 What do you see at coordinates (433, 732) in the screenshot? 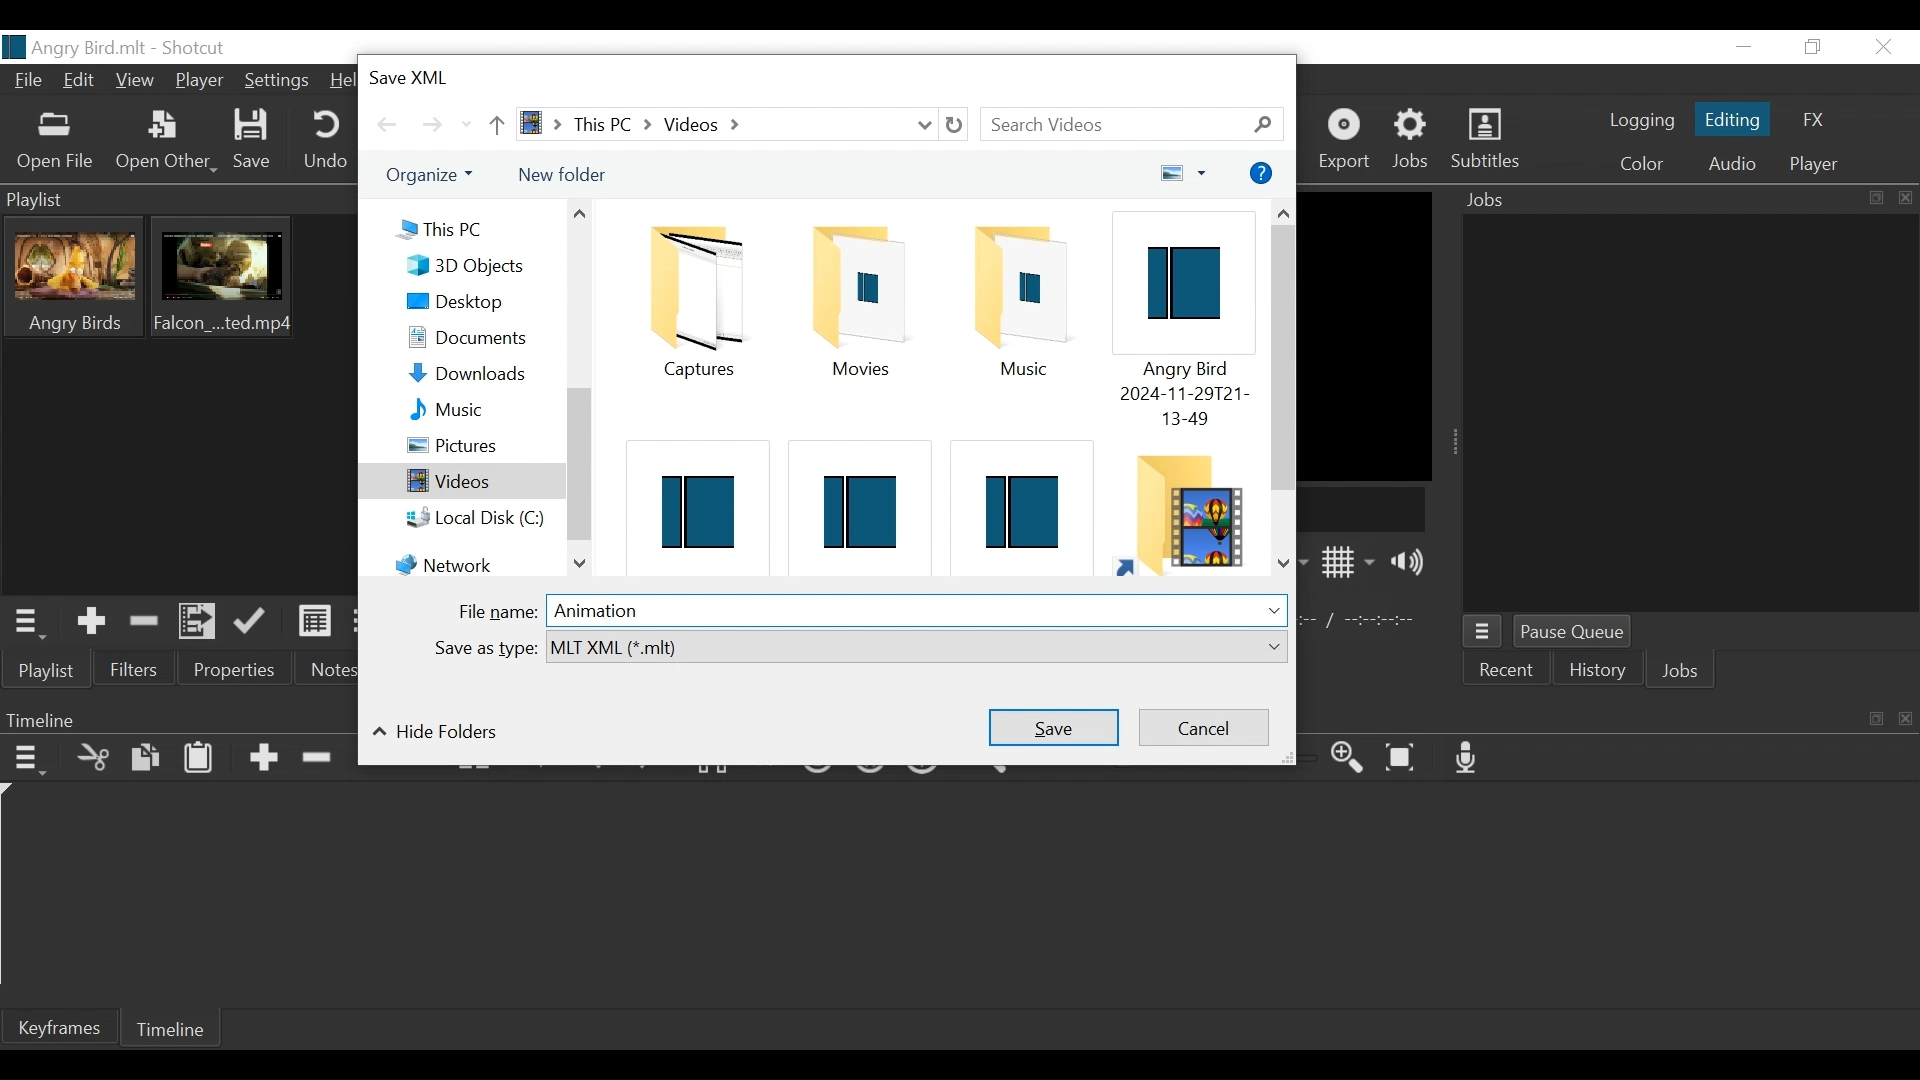
I see `Hide folders` at bounding box center [433, 732].